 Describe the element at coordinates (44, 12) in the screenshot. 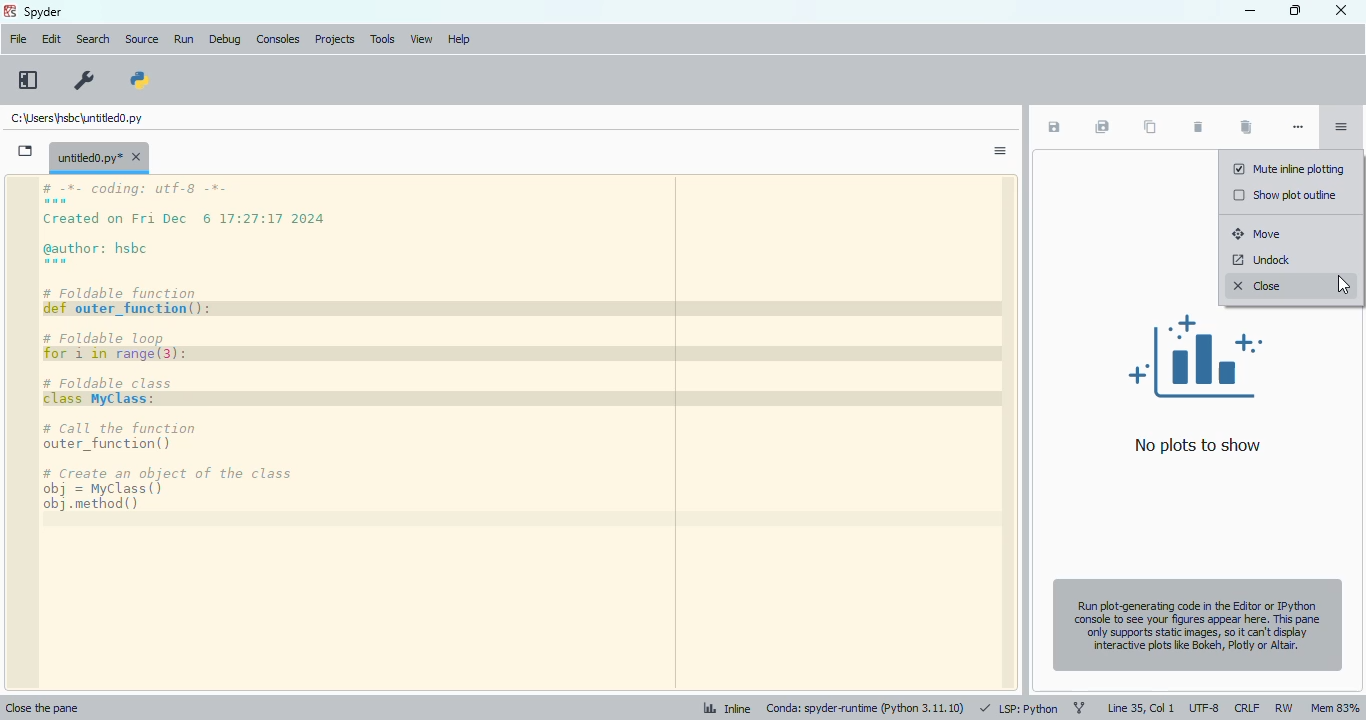

I see `spyder` at that location.